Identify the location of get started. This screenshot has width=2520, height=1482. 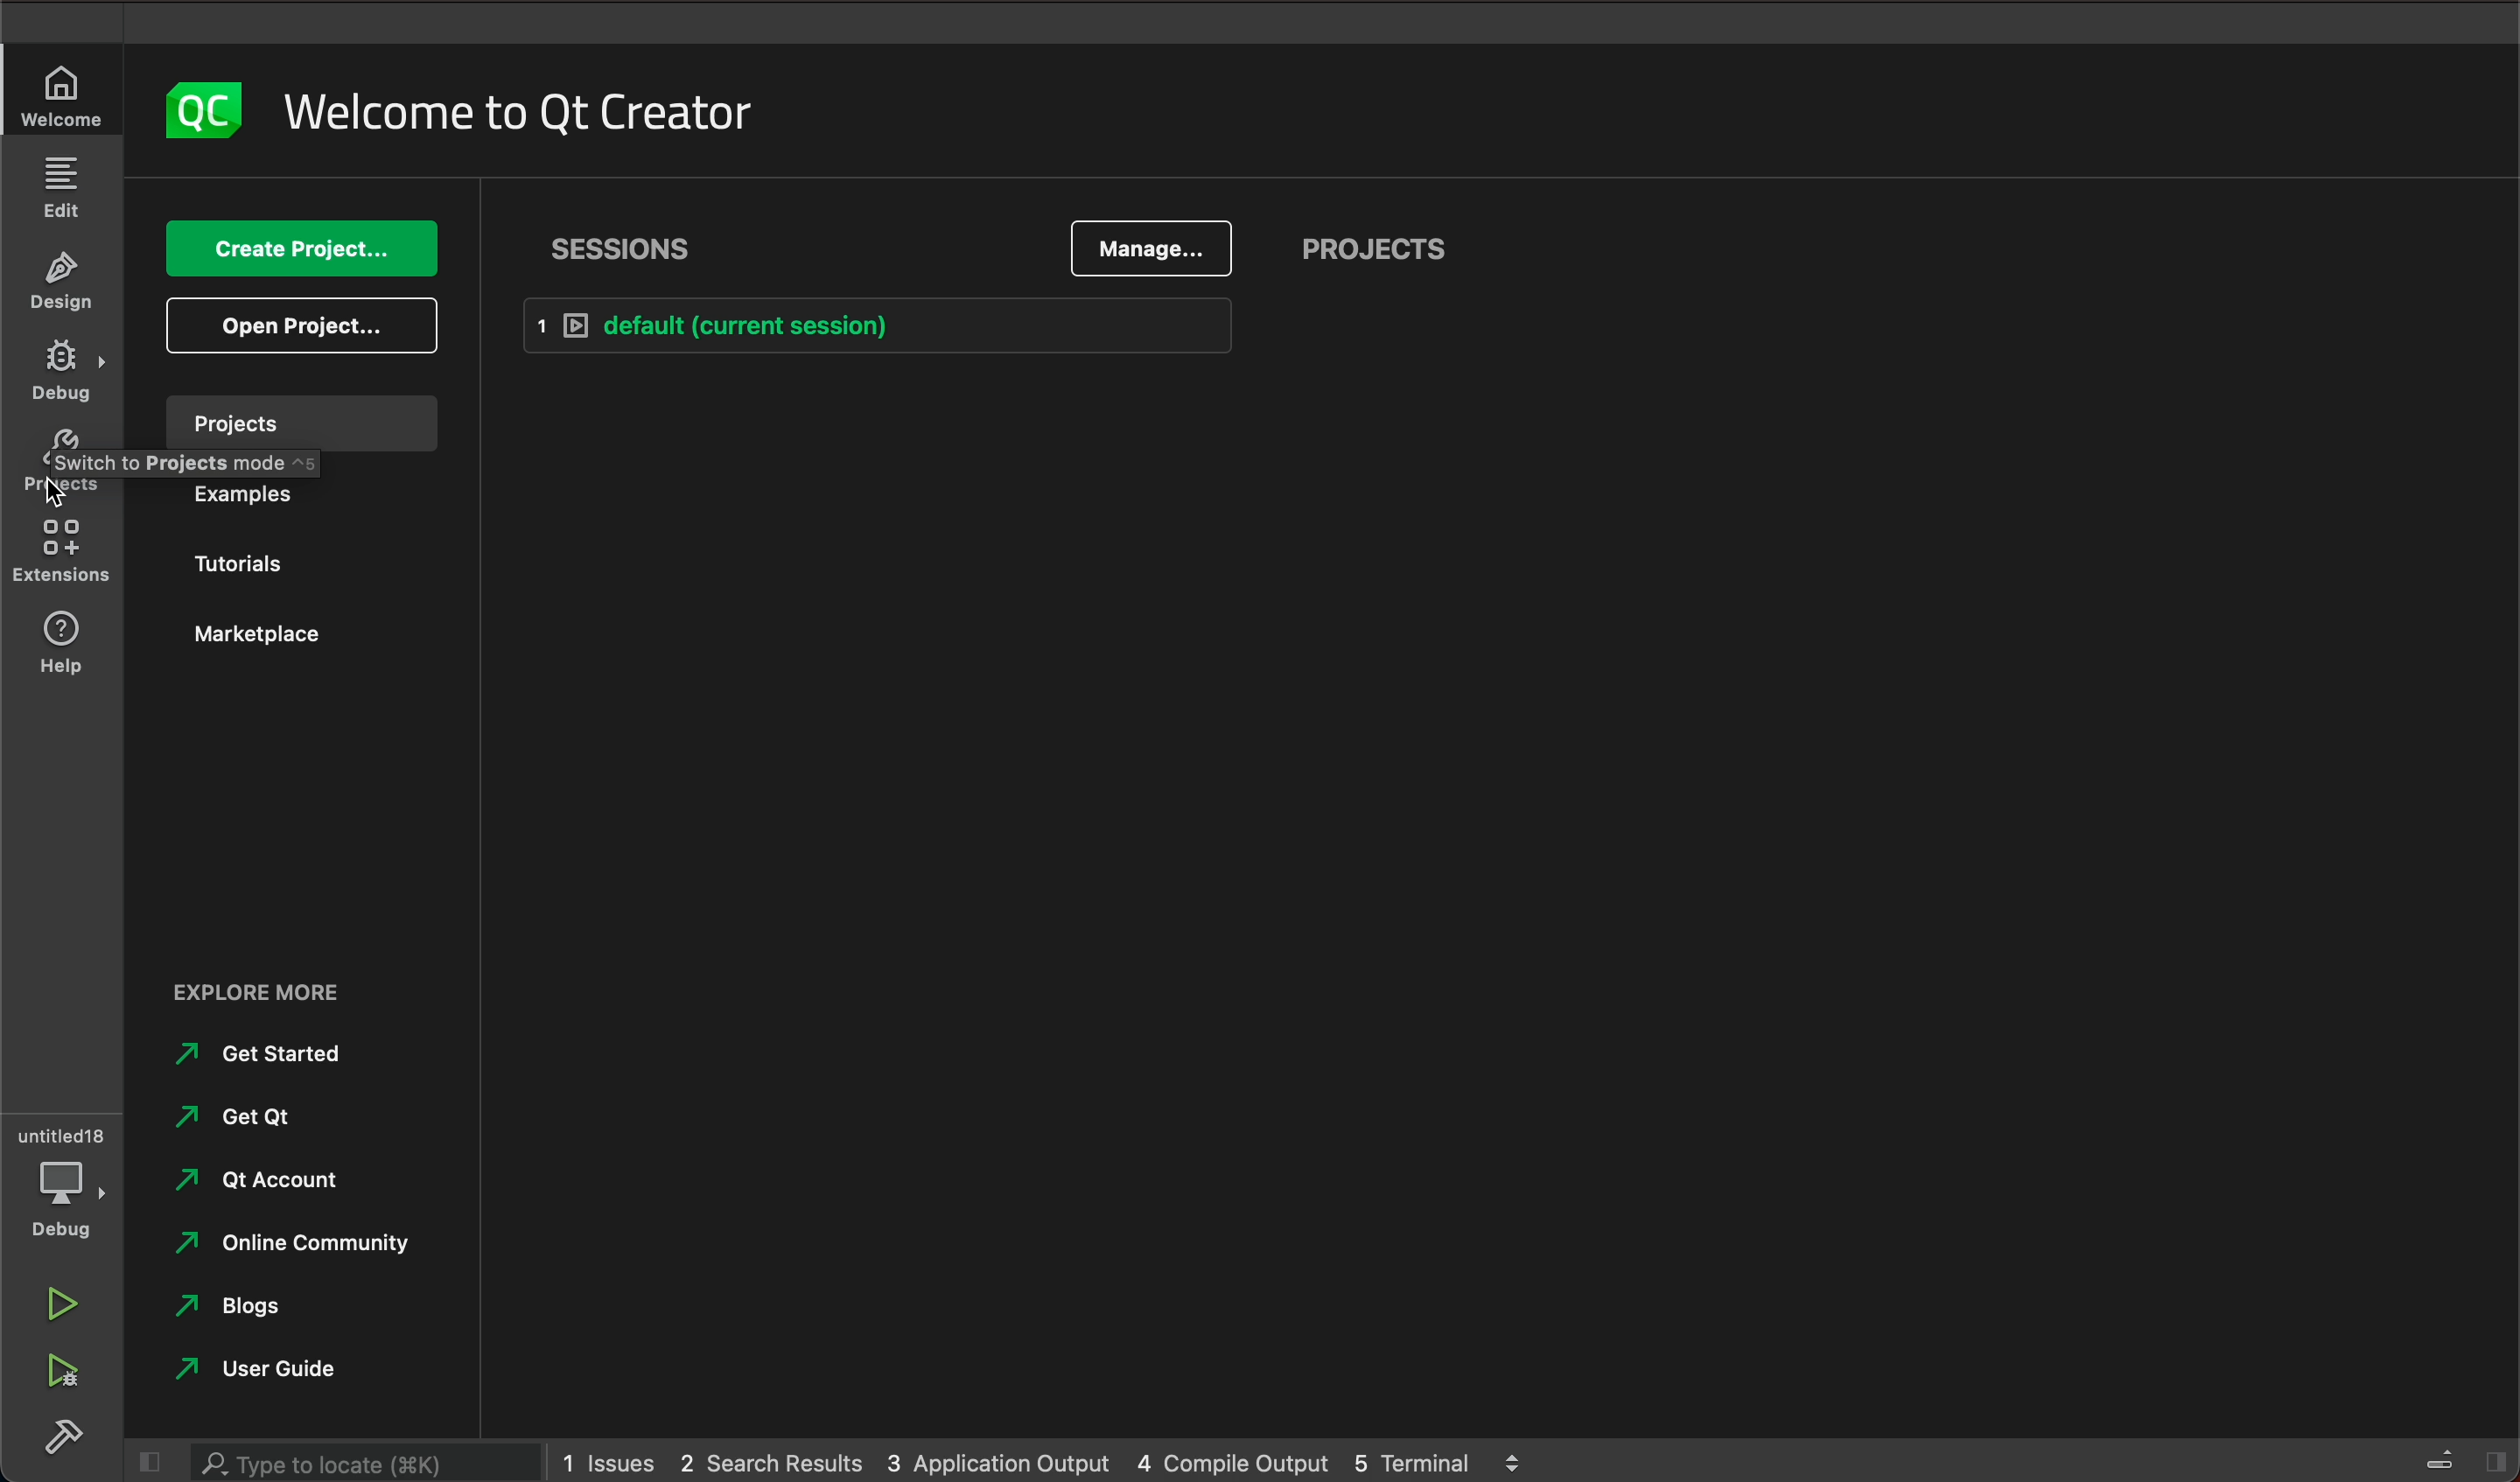
(256, 1056).